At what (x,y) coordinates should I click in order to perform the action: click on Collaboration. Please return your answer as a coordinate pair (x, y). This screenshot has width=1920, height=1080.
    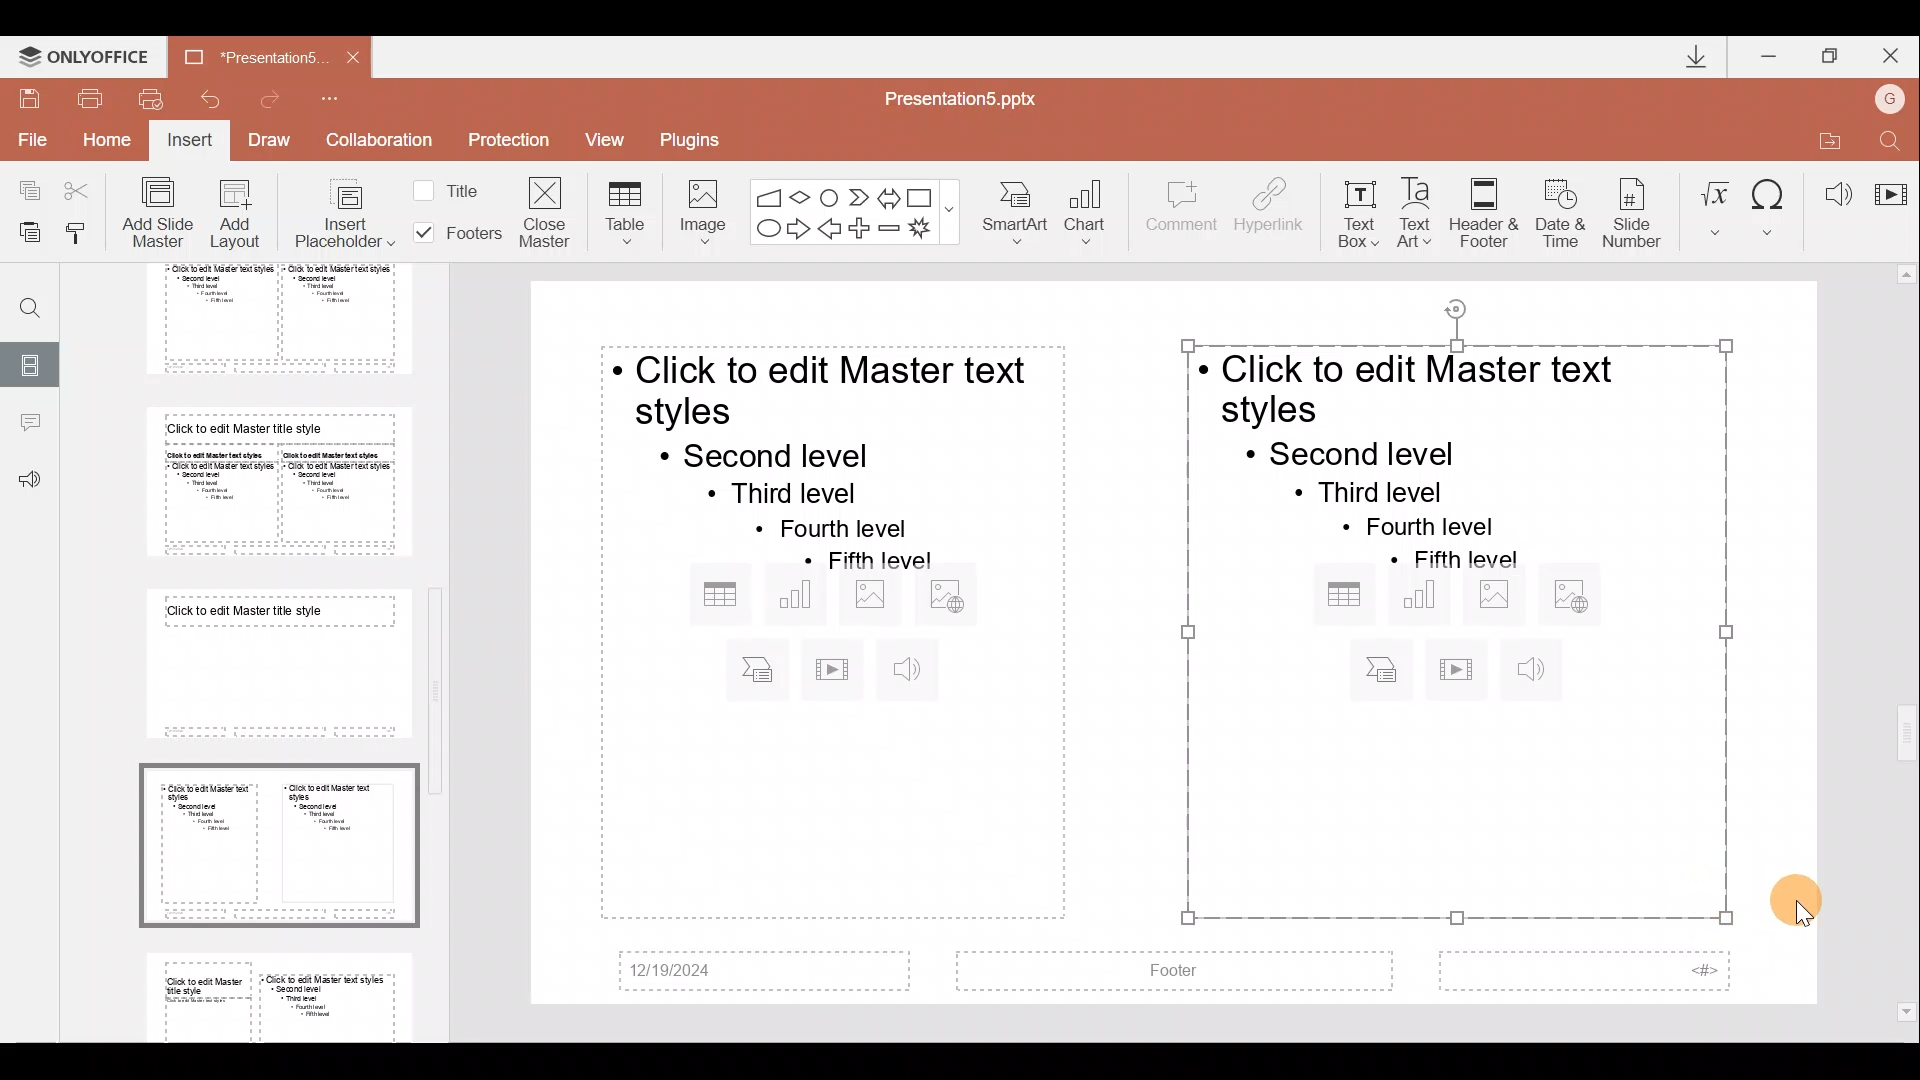
    Looking at the image, I should click on (379, 140).